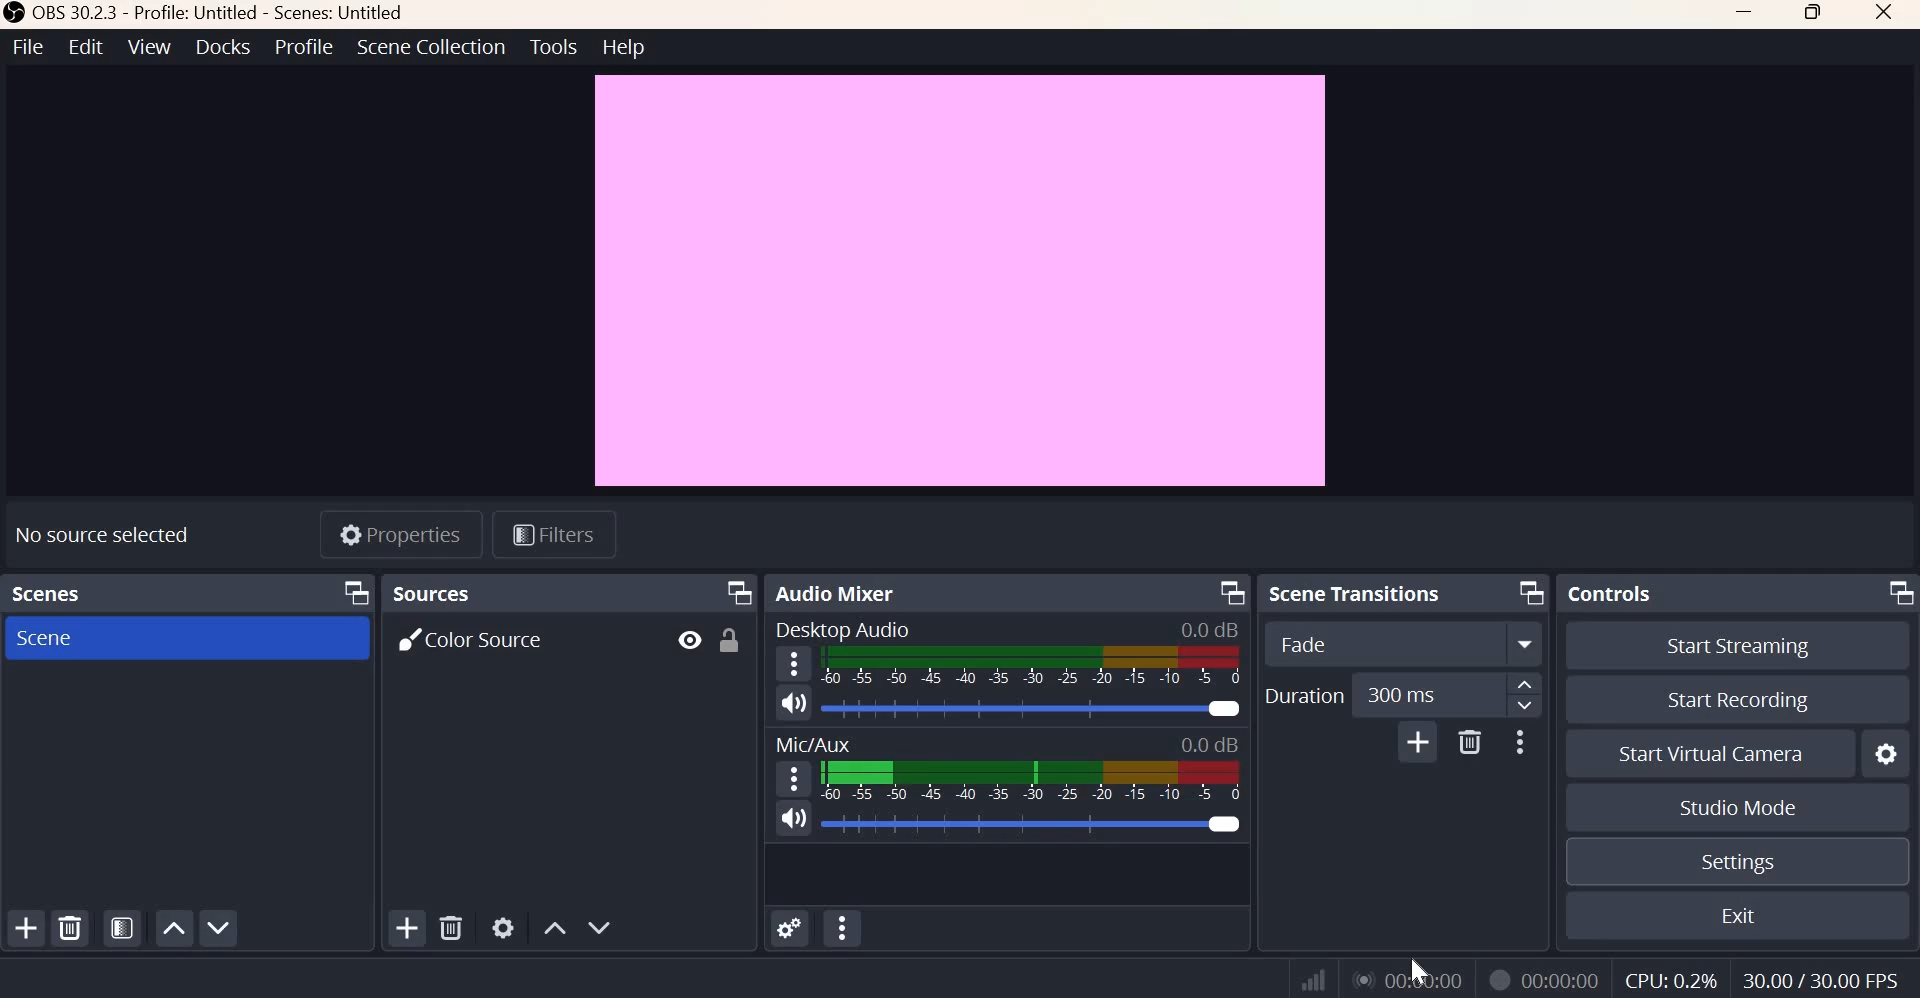 Image resolution: width=1920 pixels, height=998 pixels. Describe the element at coordinates (600, 927) in the screenshot. I see `Move source(s) down` at that location.